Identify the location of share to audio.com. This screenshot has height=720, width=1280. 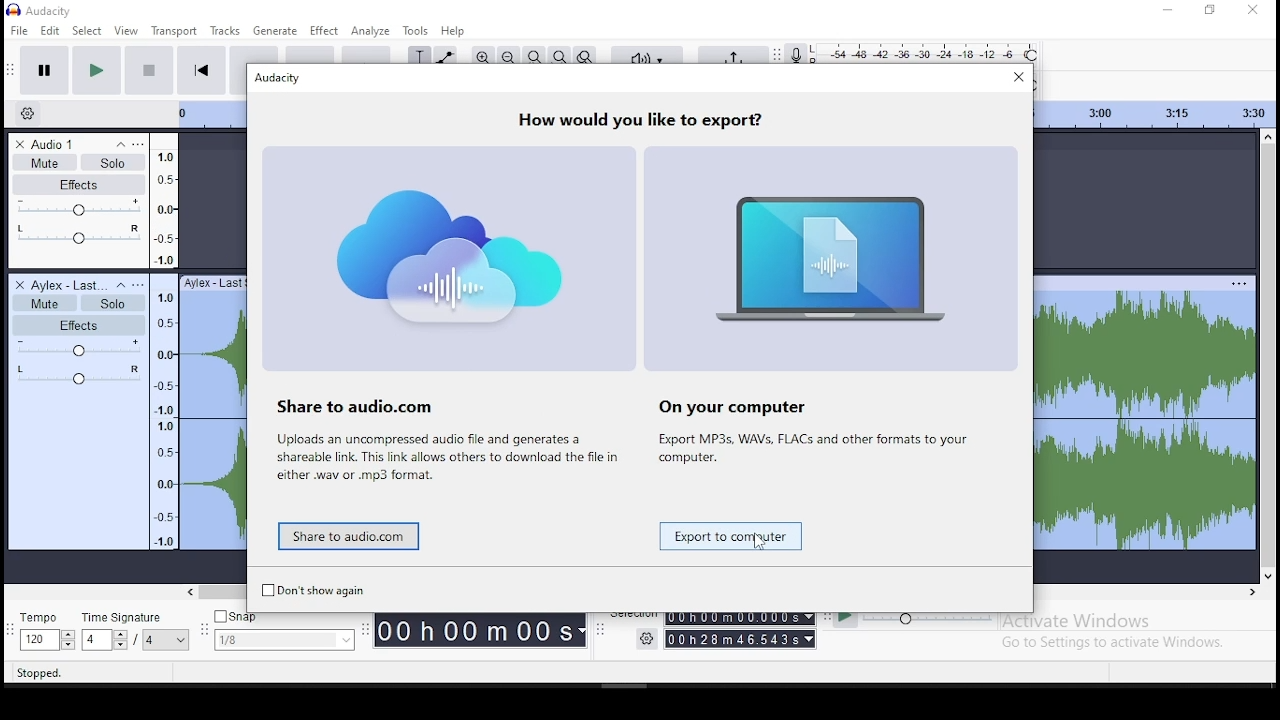
(349, 536).